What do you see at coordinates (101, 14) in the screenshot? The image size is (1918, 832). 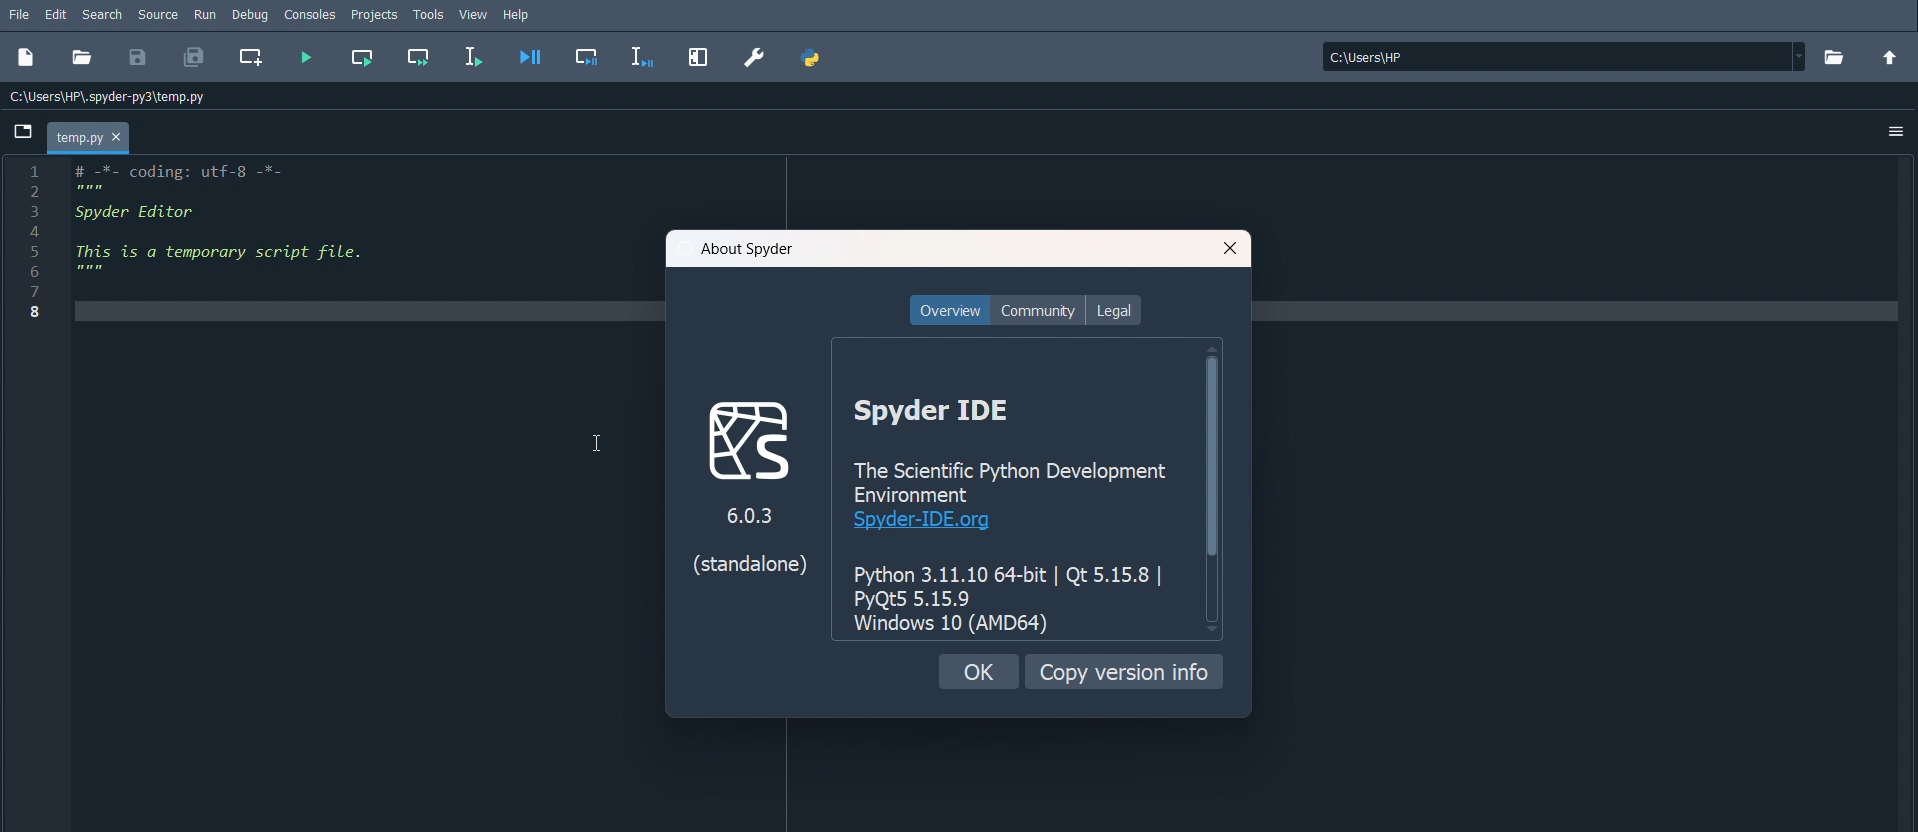 I see `Search` at bounding box center [101, 14].